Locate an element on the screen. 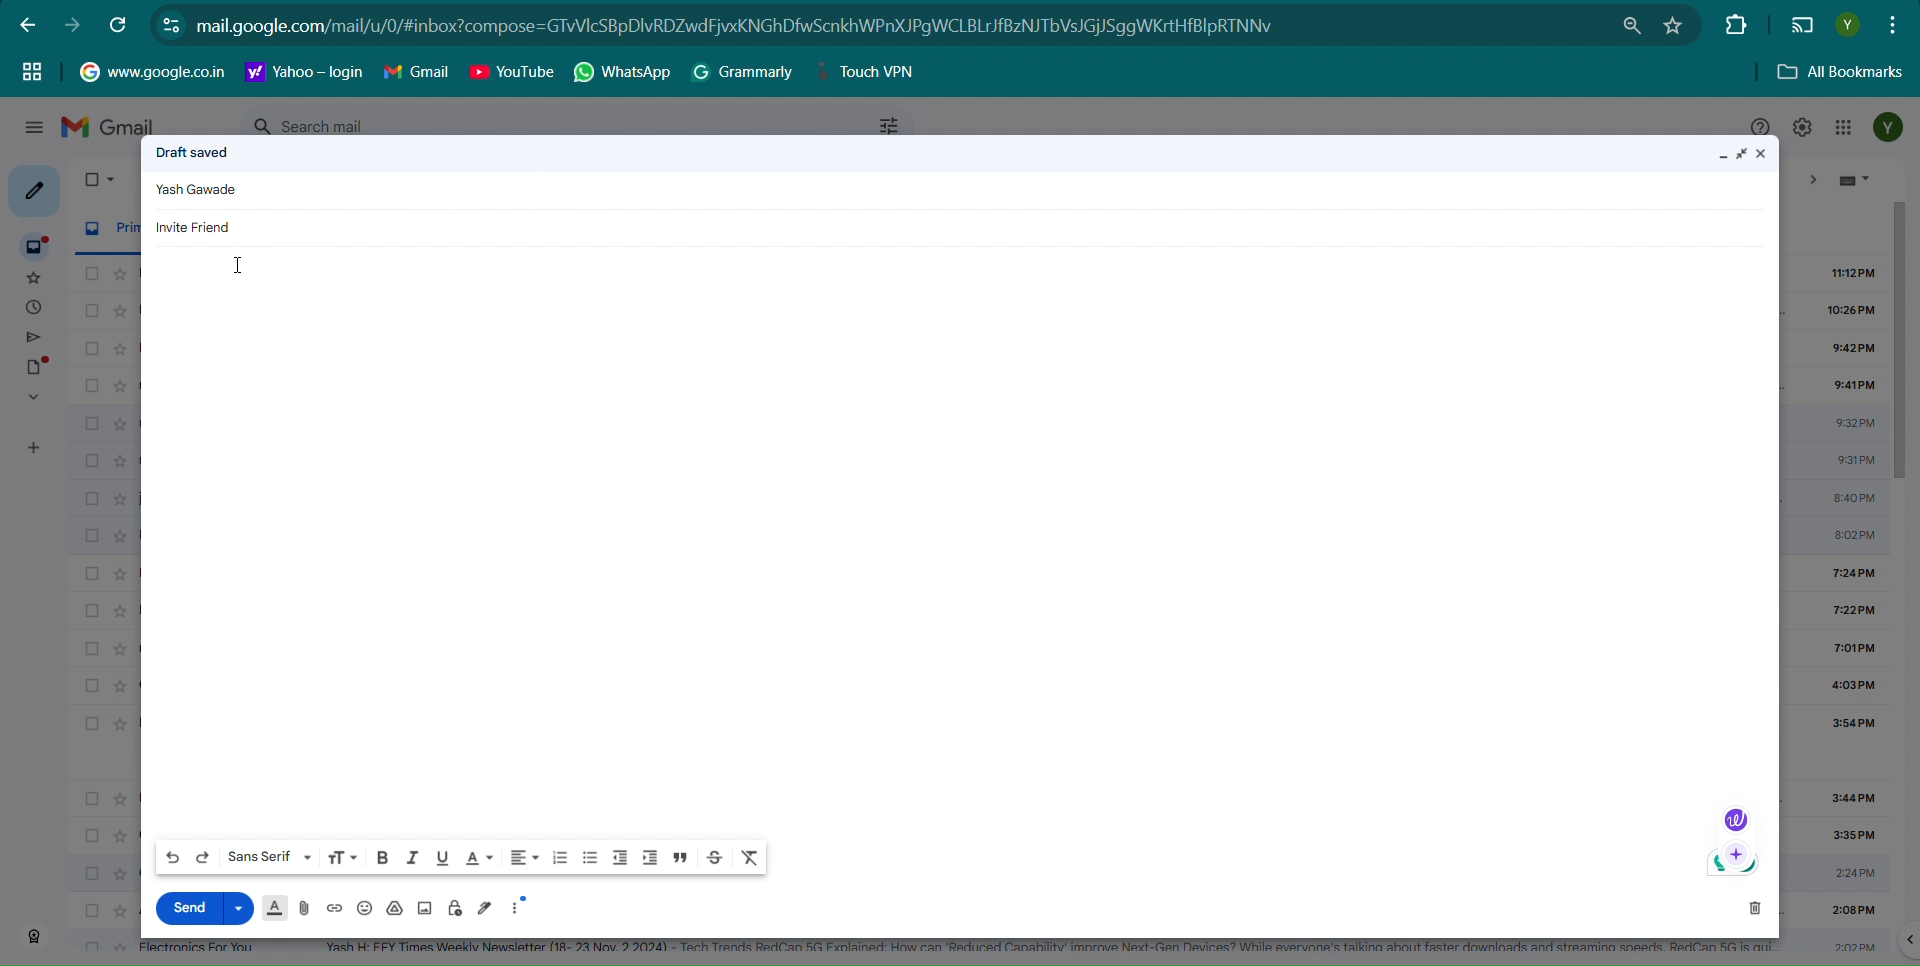  Hyperlink is located at coordinates (152, 70).